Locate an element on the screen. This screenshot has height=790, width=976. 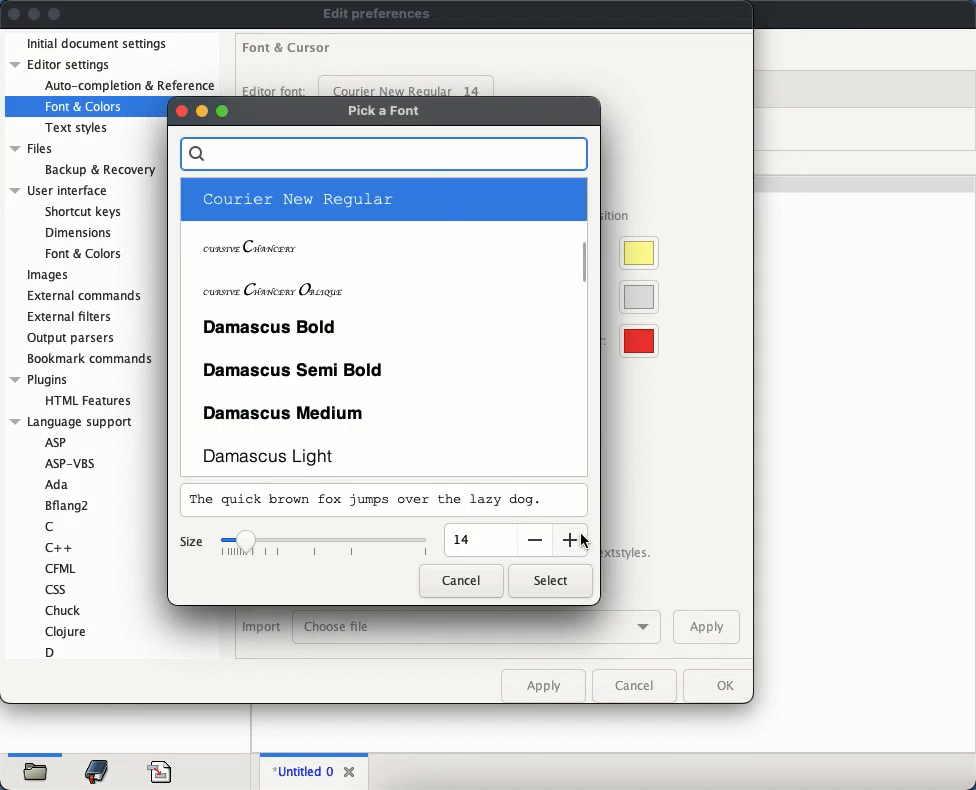
HTML features is located at coordinates (91, 401).